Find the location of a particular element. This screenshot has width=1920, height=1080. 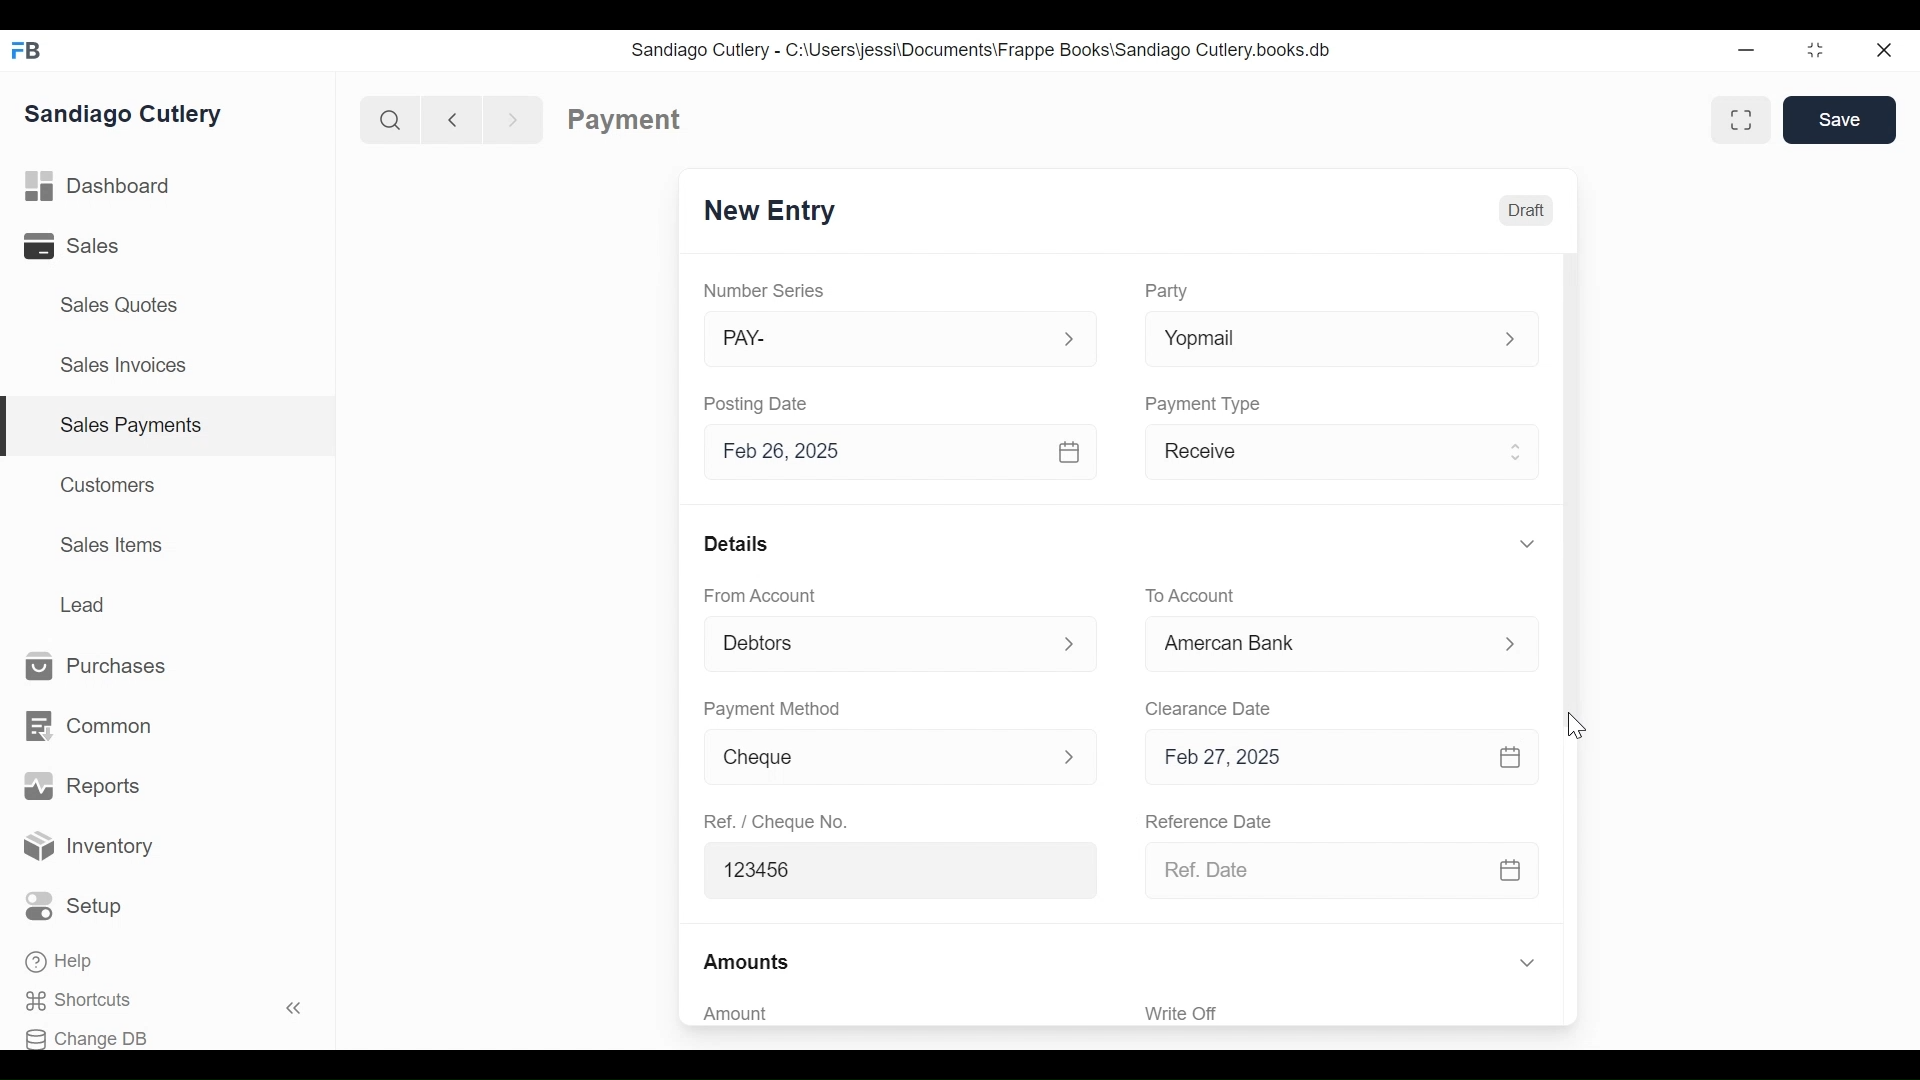

Payment Method is located at coordinates (772, 710).